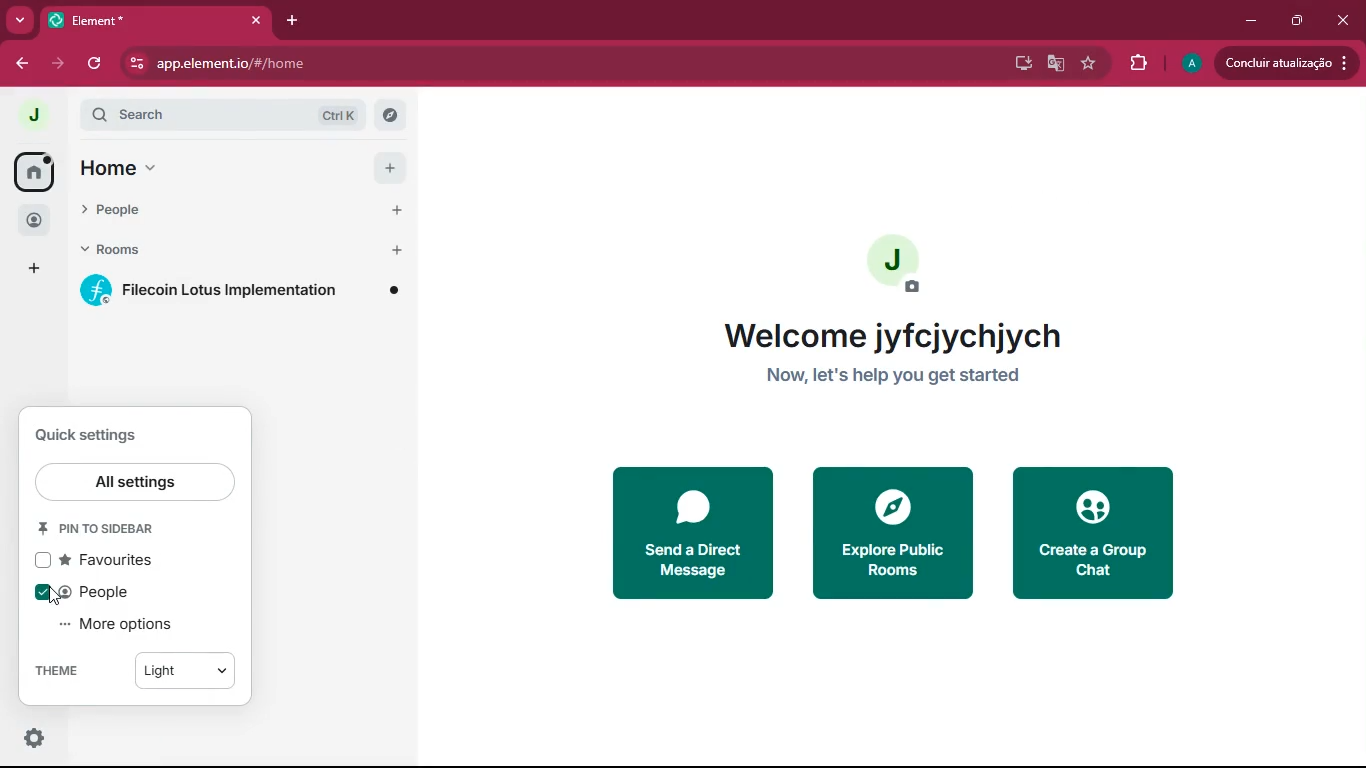 This screenshot has width=1366, height=768. What do you see at coordinates (388, 167) in the screenshot?
I see `add` at bounding box center [388, 167].